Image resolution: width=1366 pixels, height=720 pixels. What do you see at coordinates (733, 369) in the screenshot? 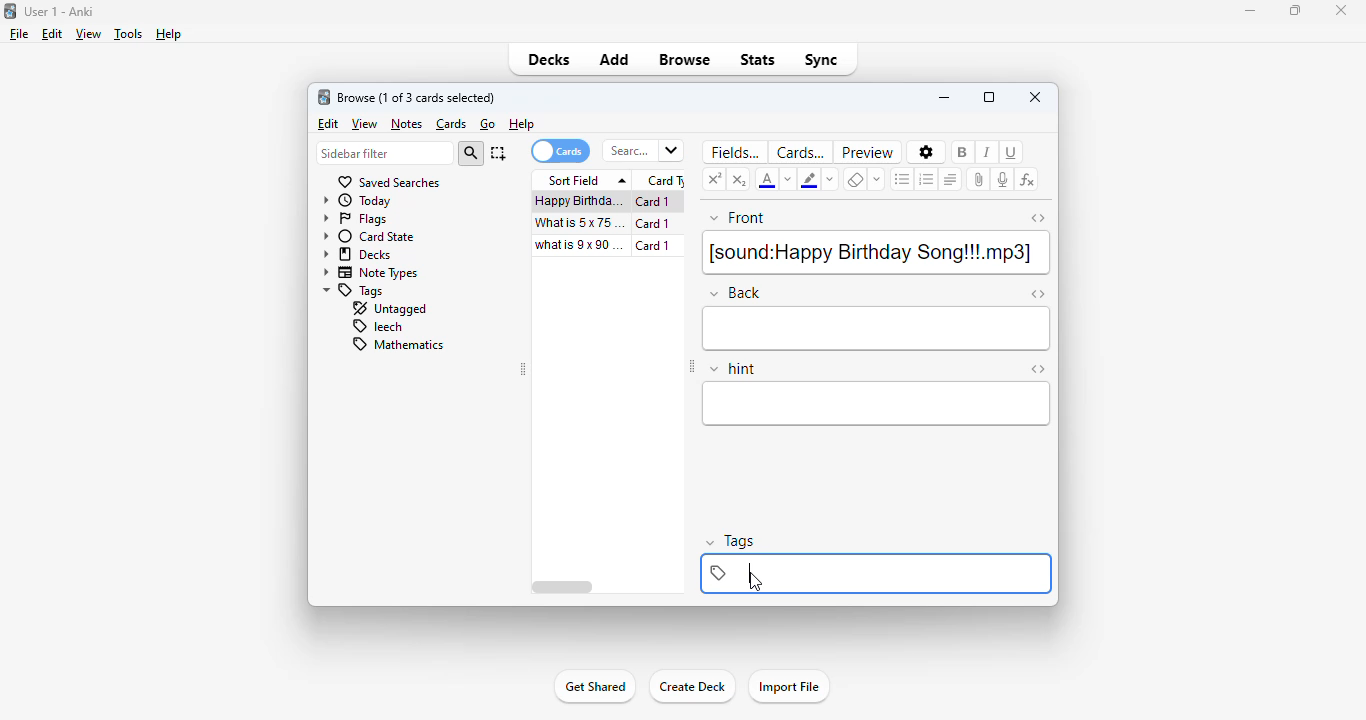
I see `hint` at bounding box center [733, 369].